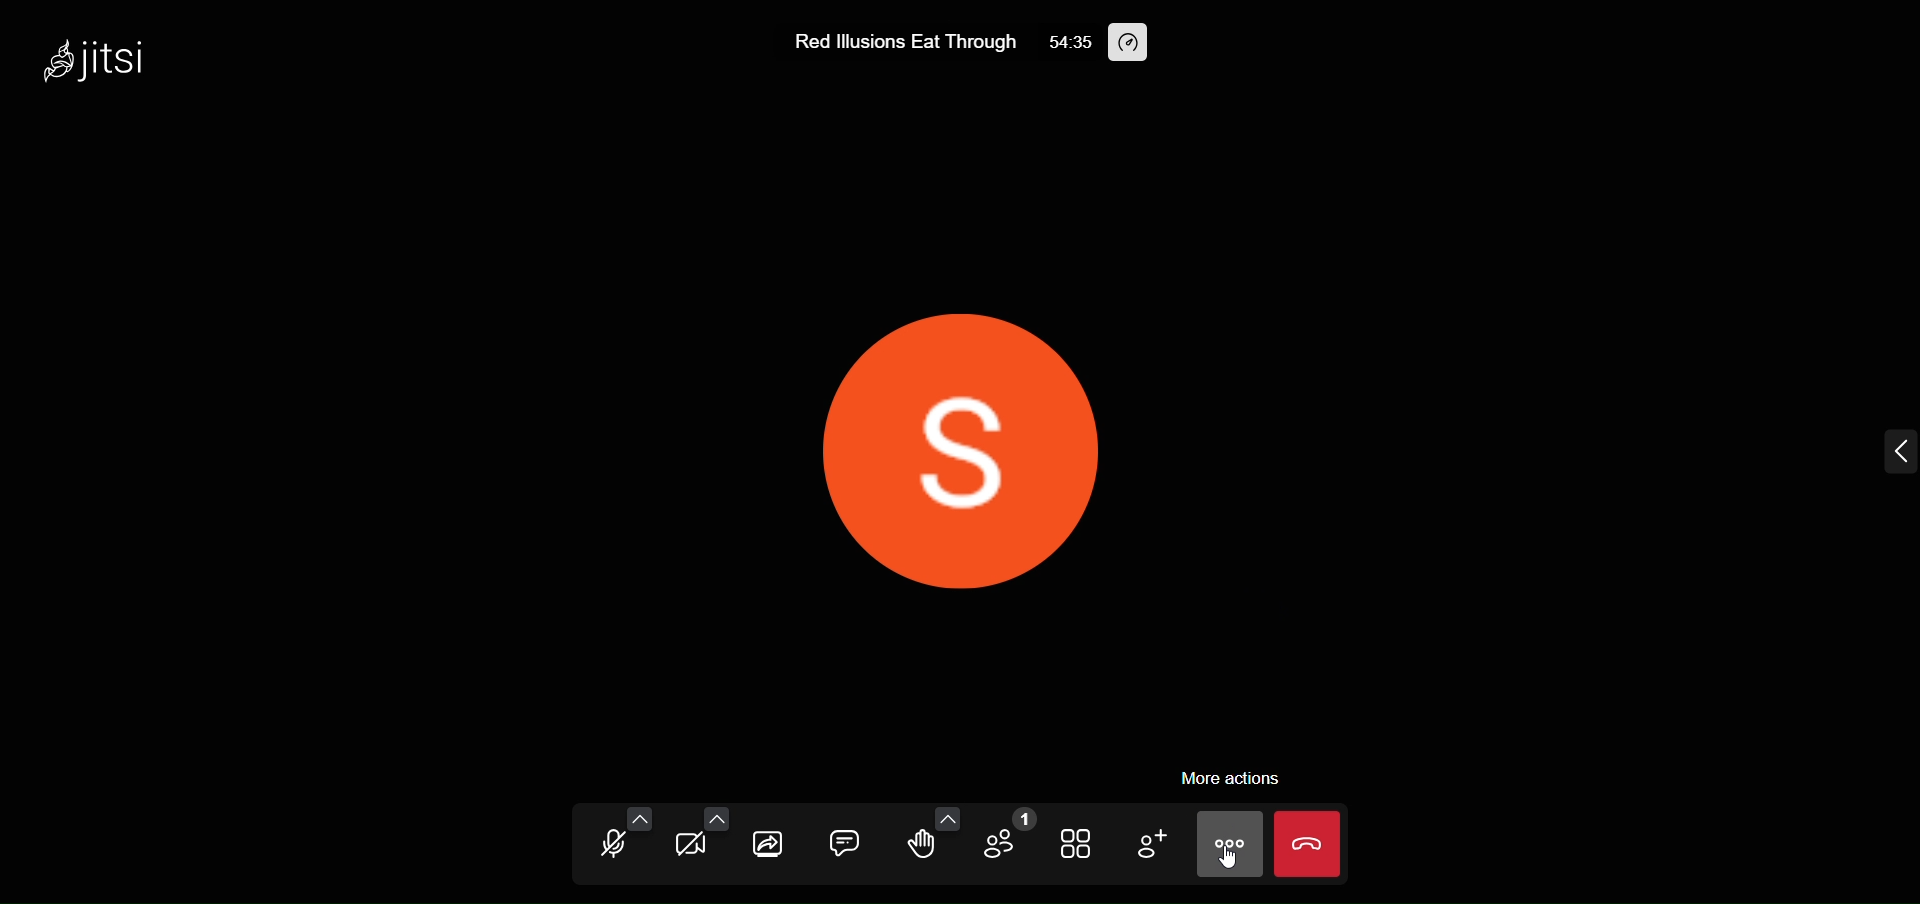 The height and width of the screenshot is (904, 1920). Describe the element at coordinates (949, 817) in the screenshot. I see `more emoji` at that location.